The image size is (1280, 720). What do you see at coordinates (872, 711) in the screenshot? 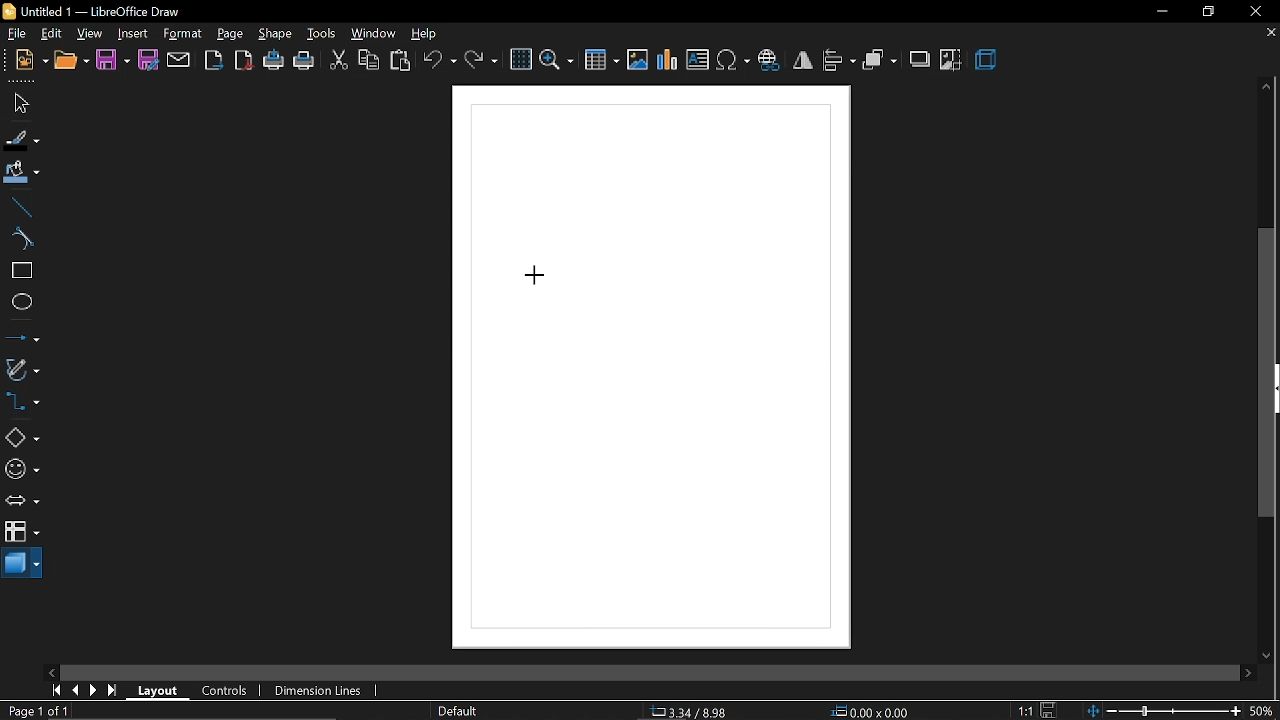
I see `position` at bounding box center [872, 711].